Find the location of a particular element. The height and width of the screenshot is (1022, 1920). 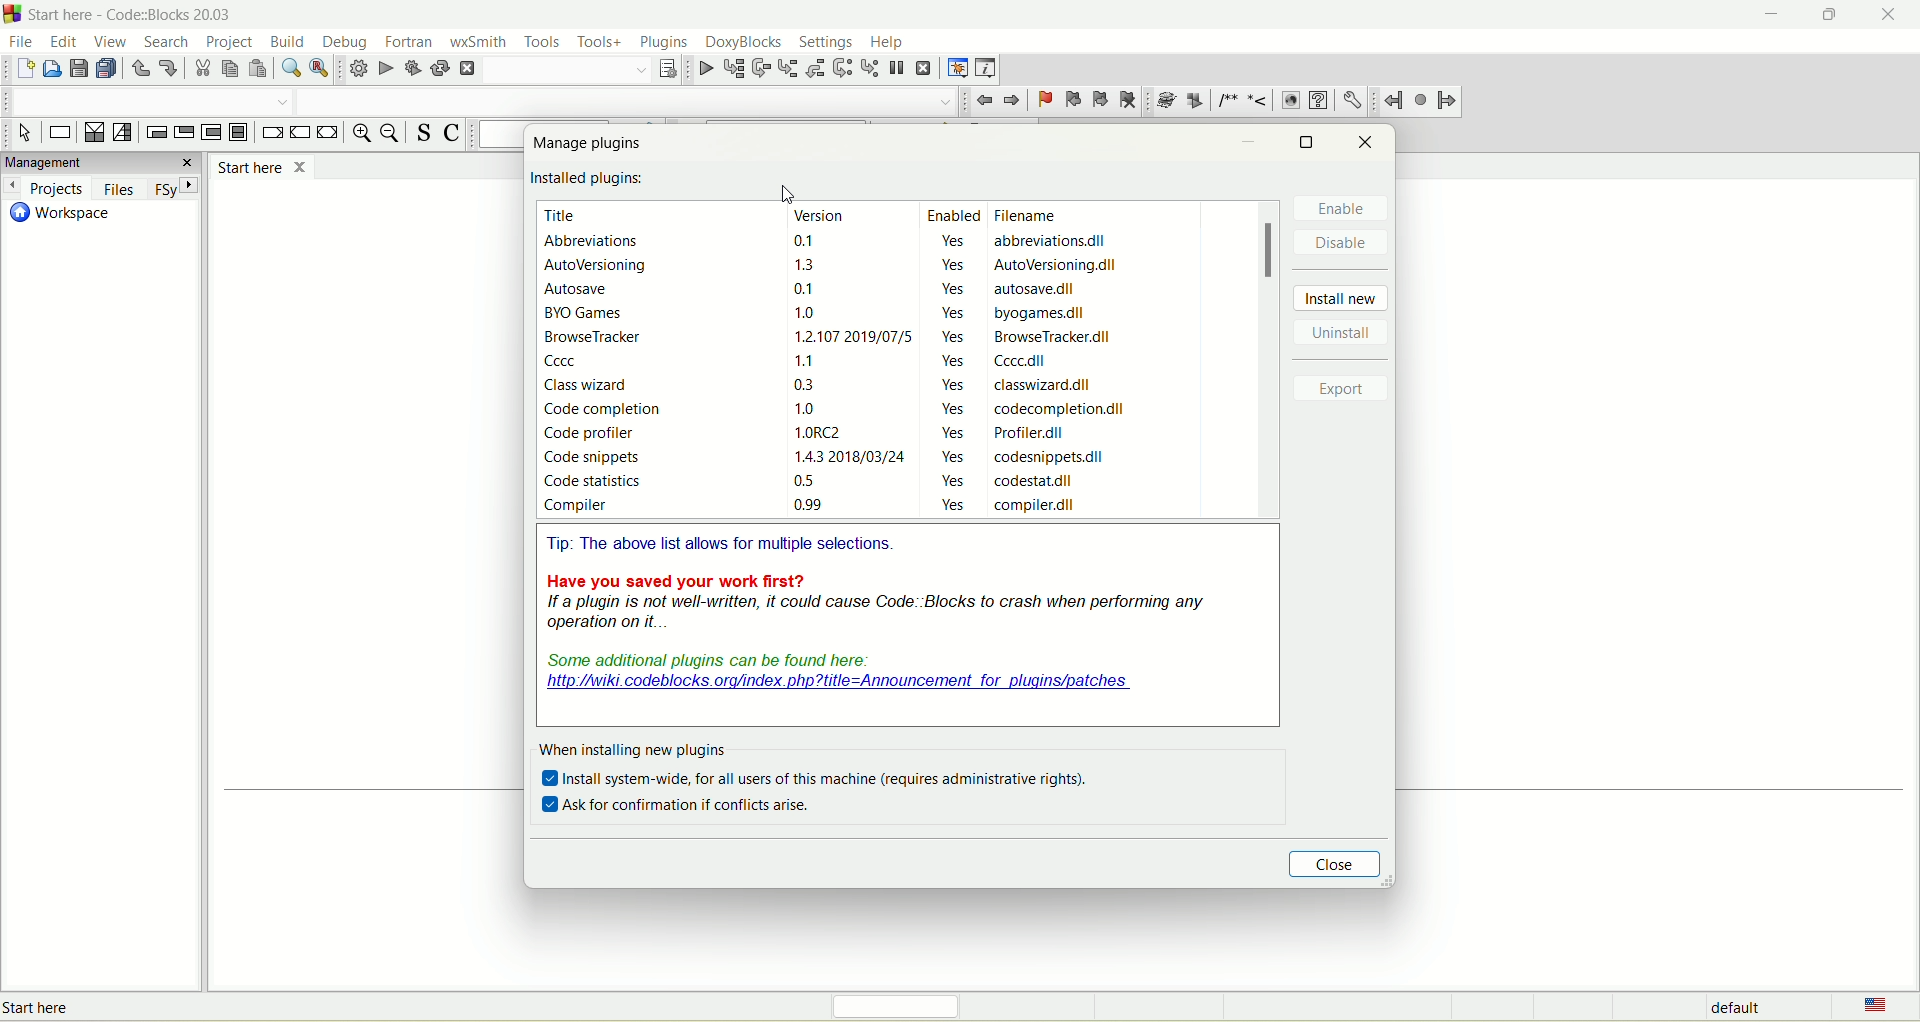

‘Some additional plugins can be found here:
http //wiki.codeblocks. org/index.php?title=Announcement for_plugins/patches is located at coordinates (836, 674).